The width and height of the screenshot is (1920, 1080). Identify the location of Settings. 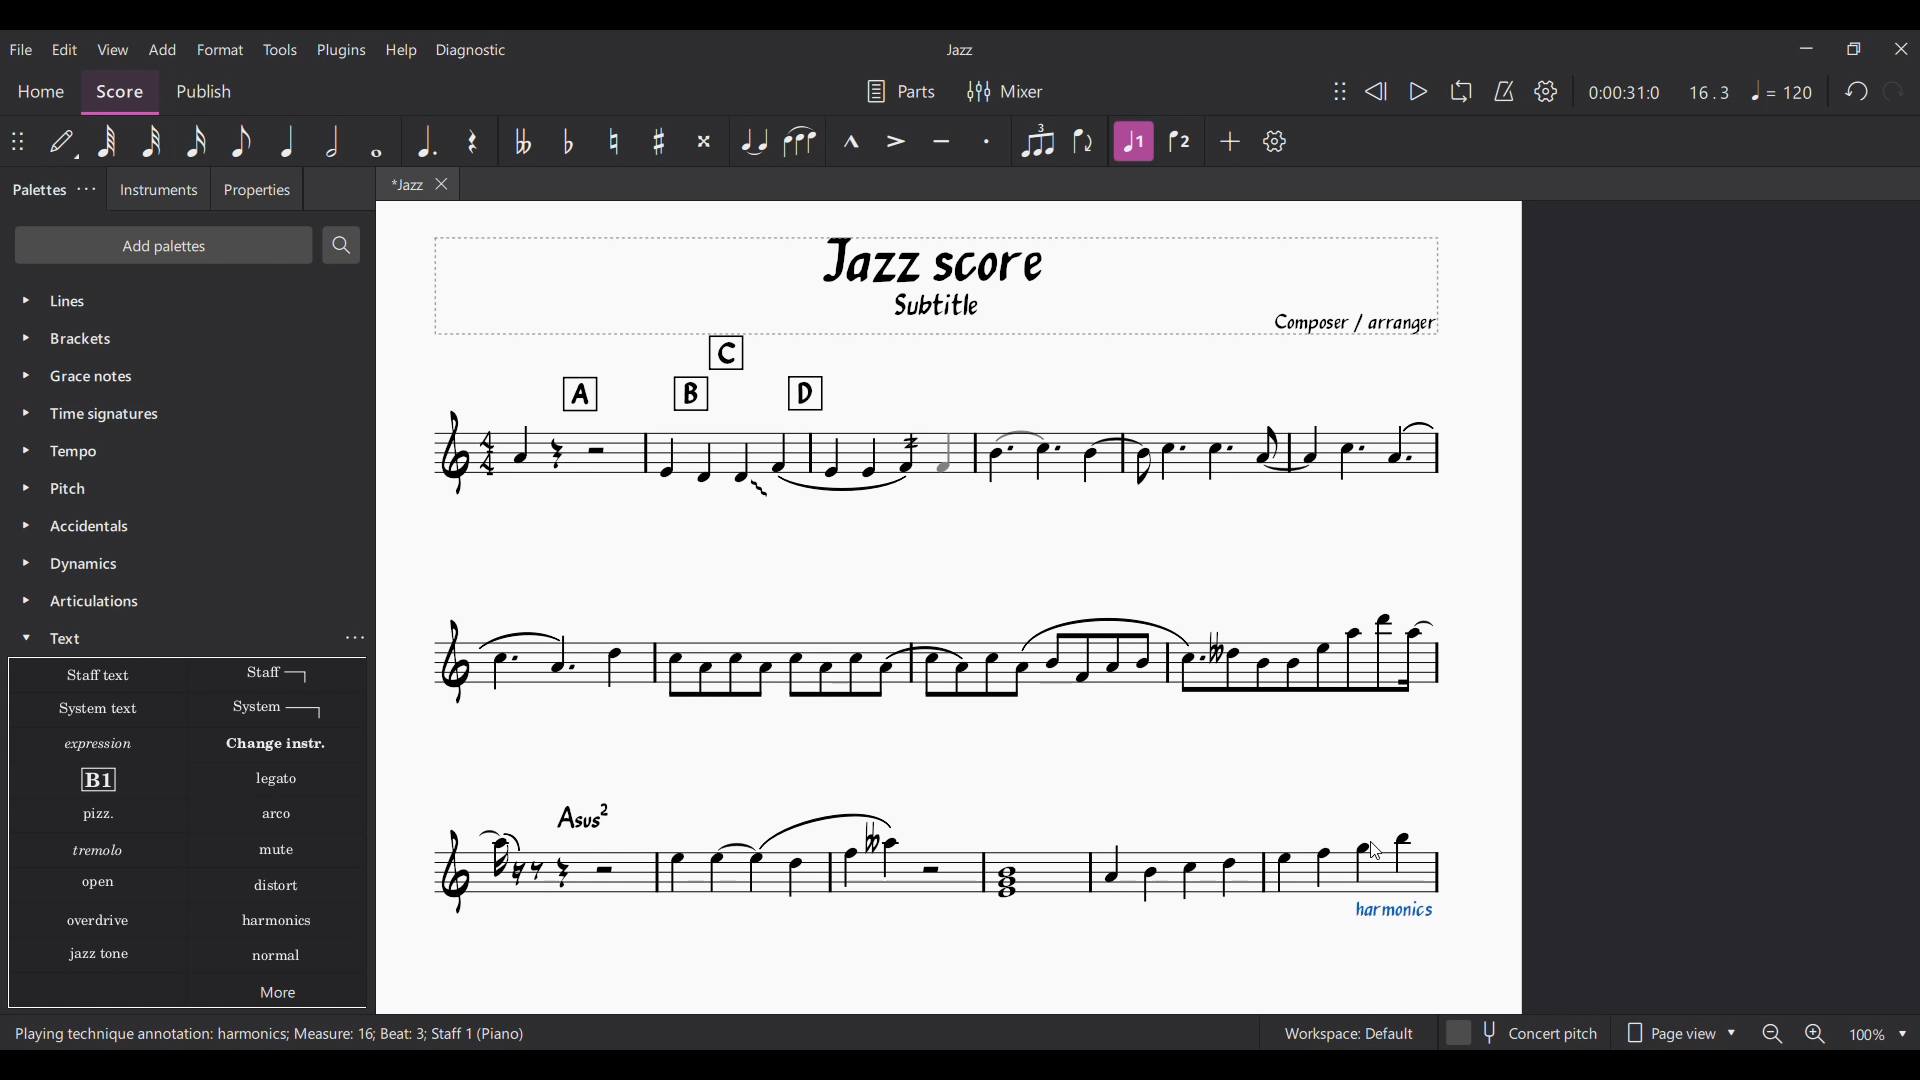
(1545, 92).